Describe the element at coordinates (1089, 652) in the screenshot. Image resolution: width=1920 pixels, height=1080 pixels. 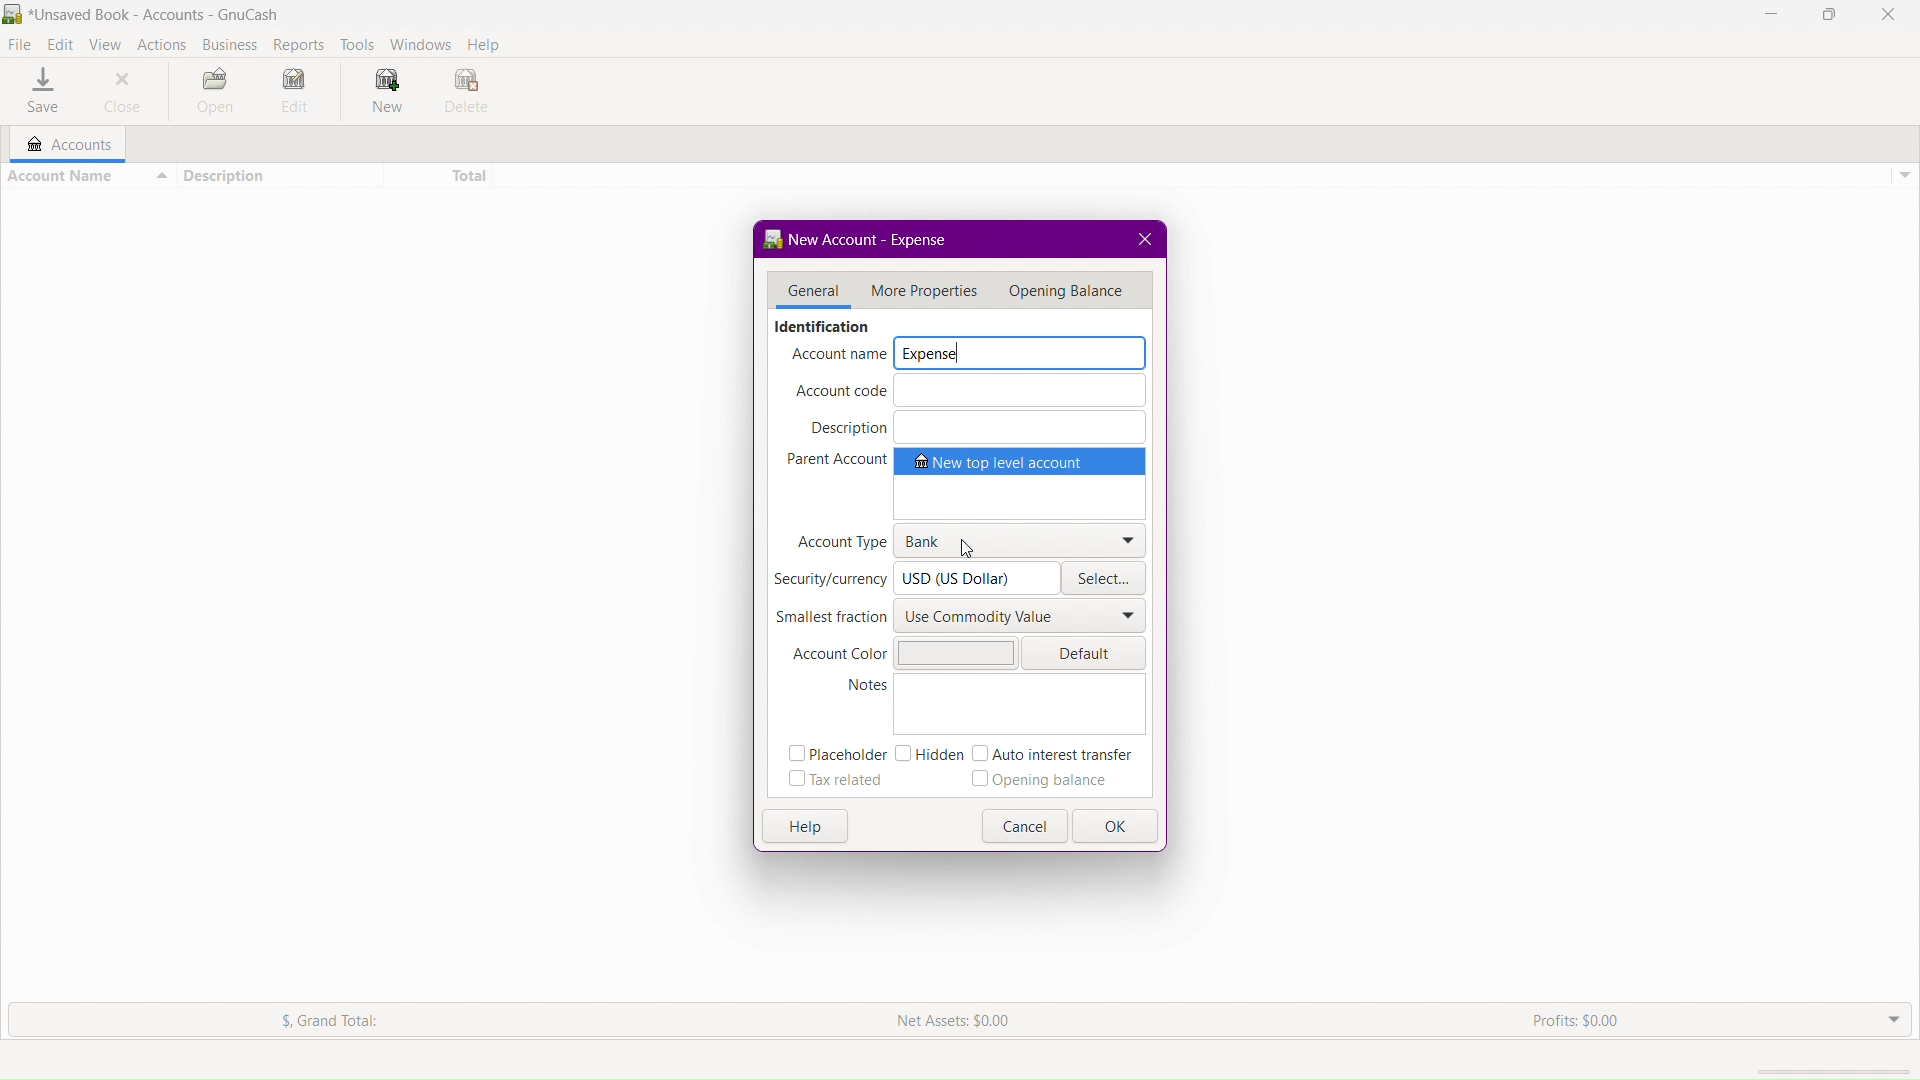
I see `Default` at that location.